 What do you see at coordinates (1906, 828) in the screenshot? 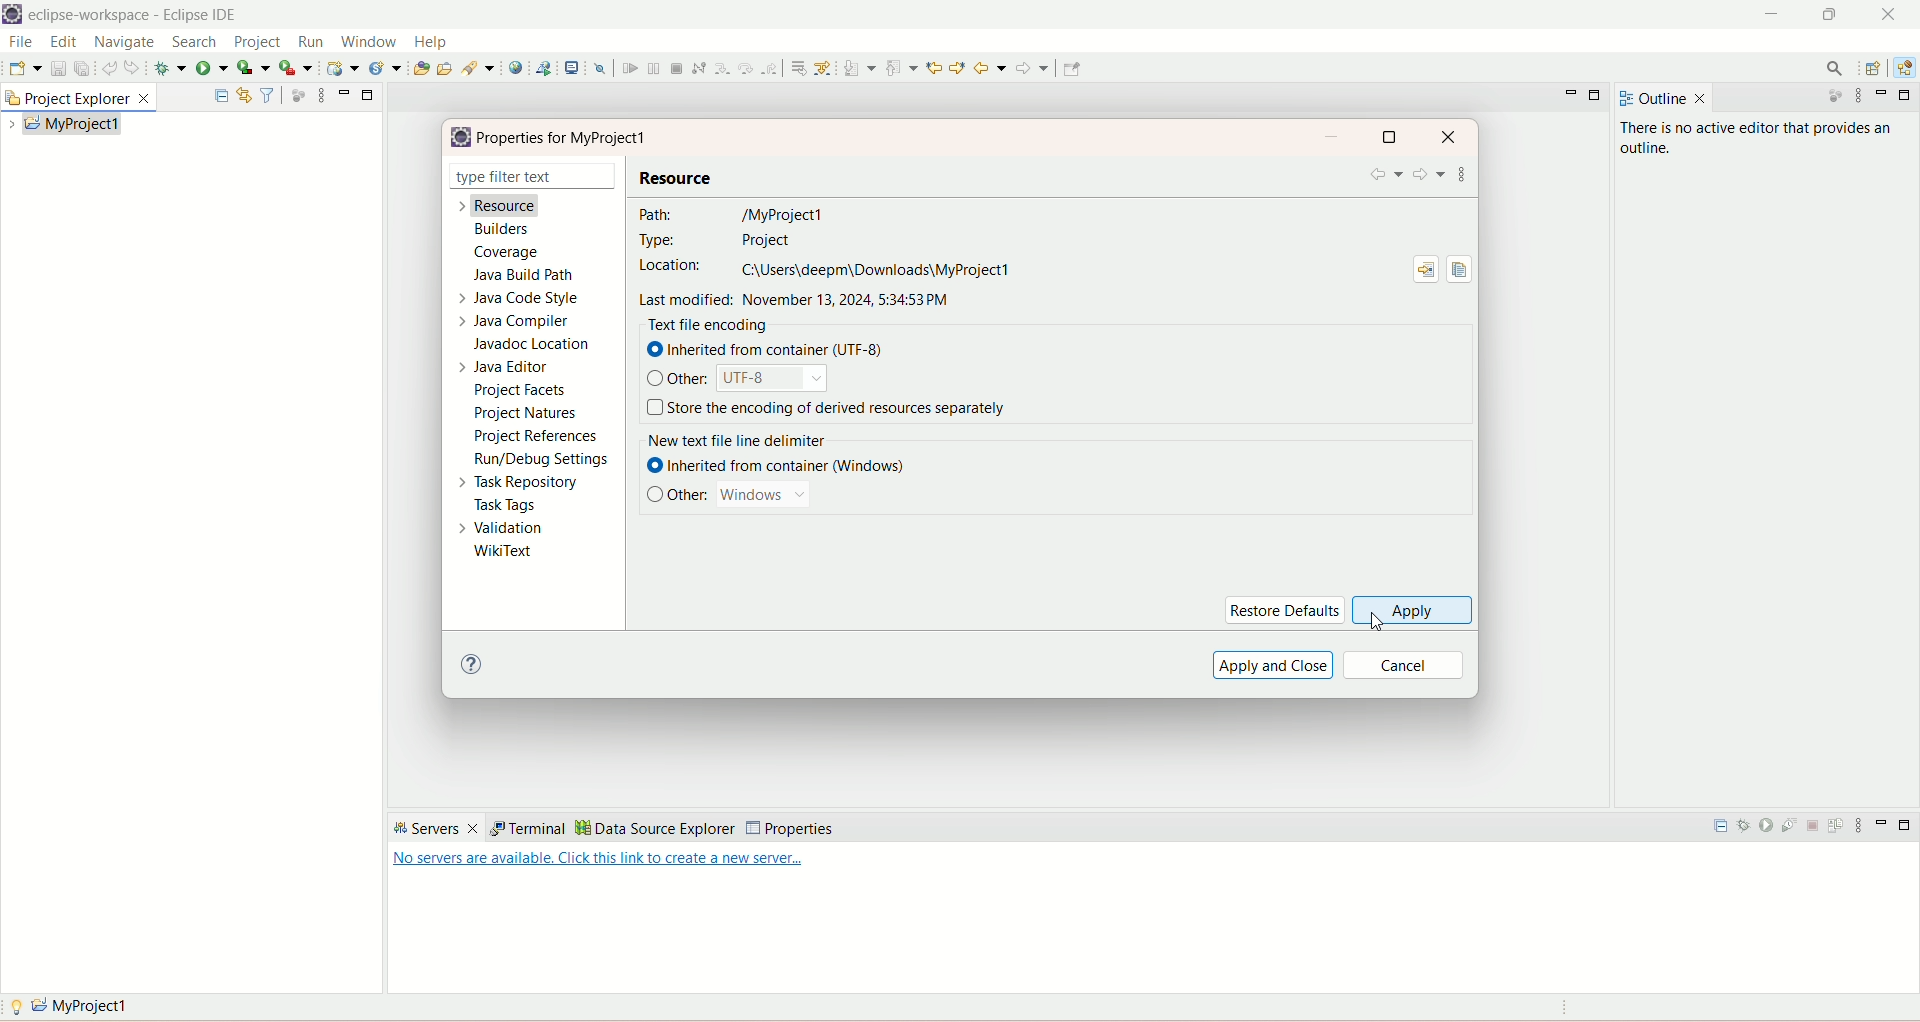
I see `maximize` at bounding box center [1906, 828].